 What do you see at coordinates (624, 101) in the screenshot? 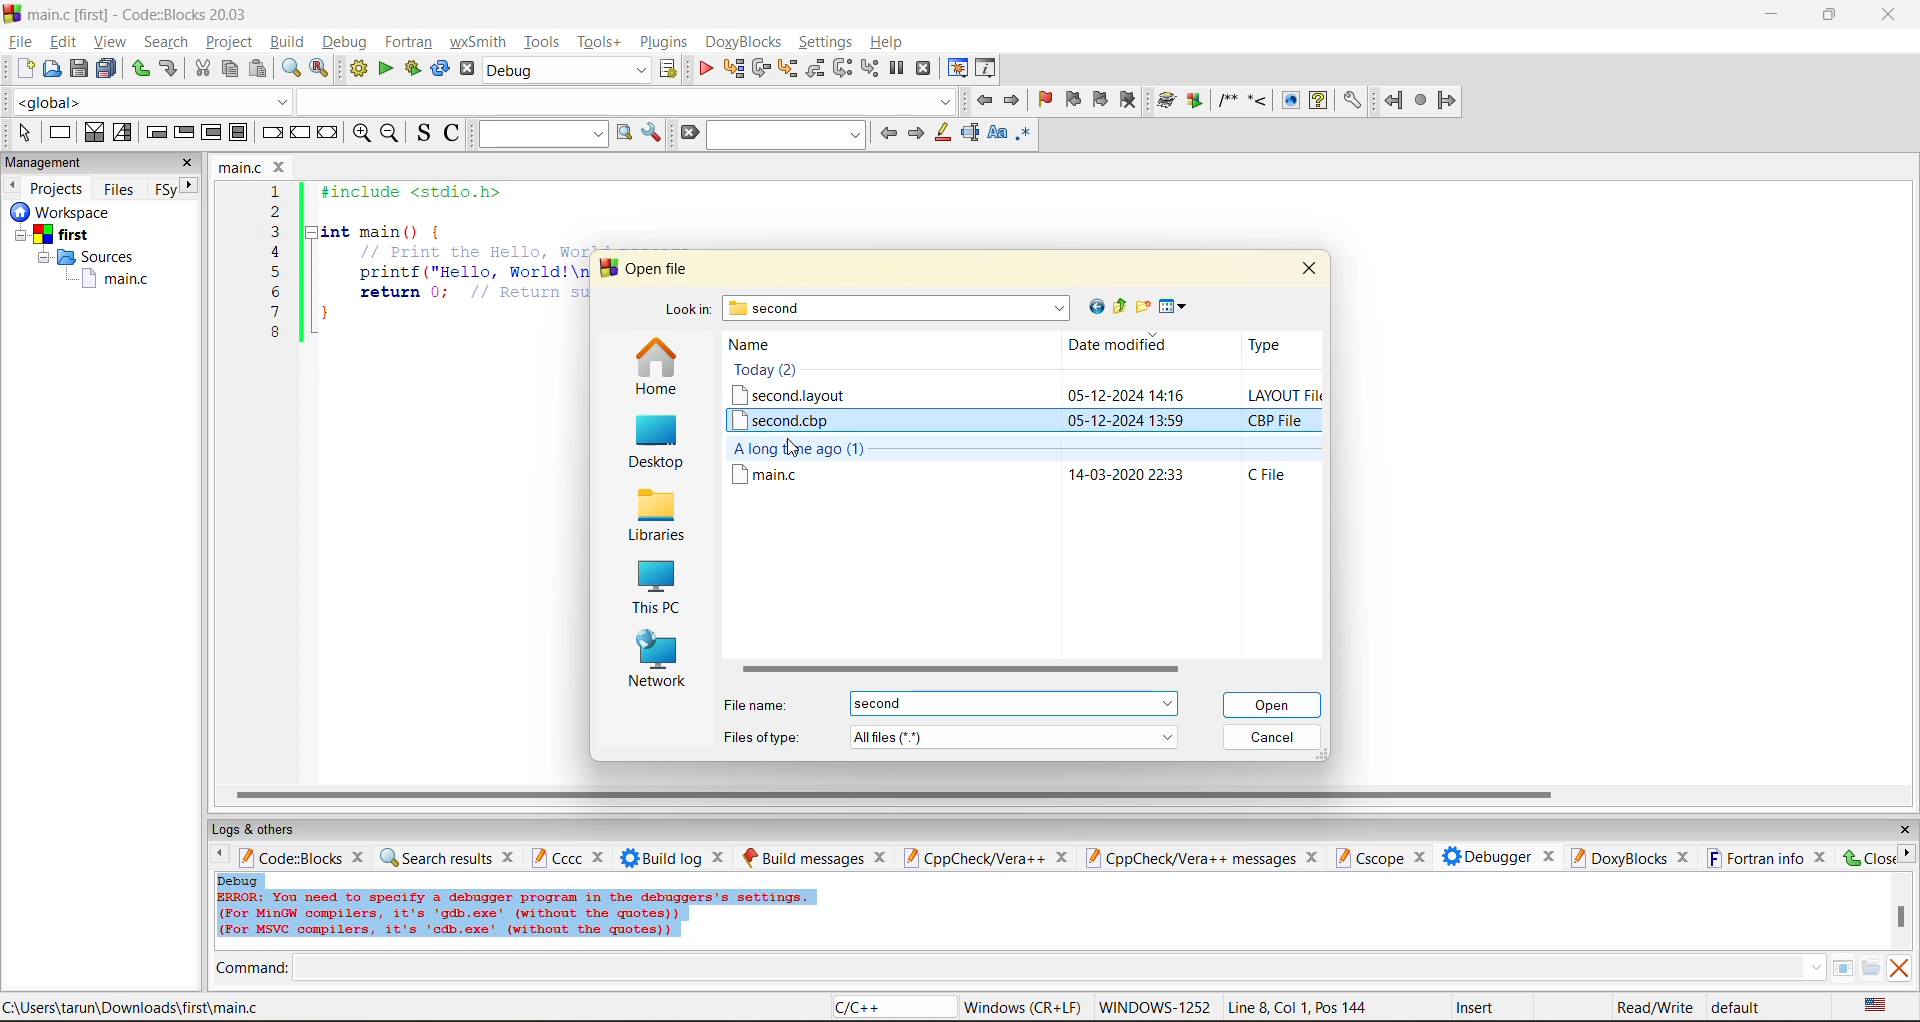
I see `dropdown` at bounding box center [624, 101].